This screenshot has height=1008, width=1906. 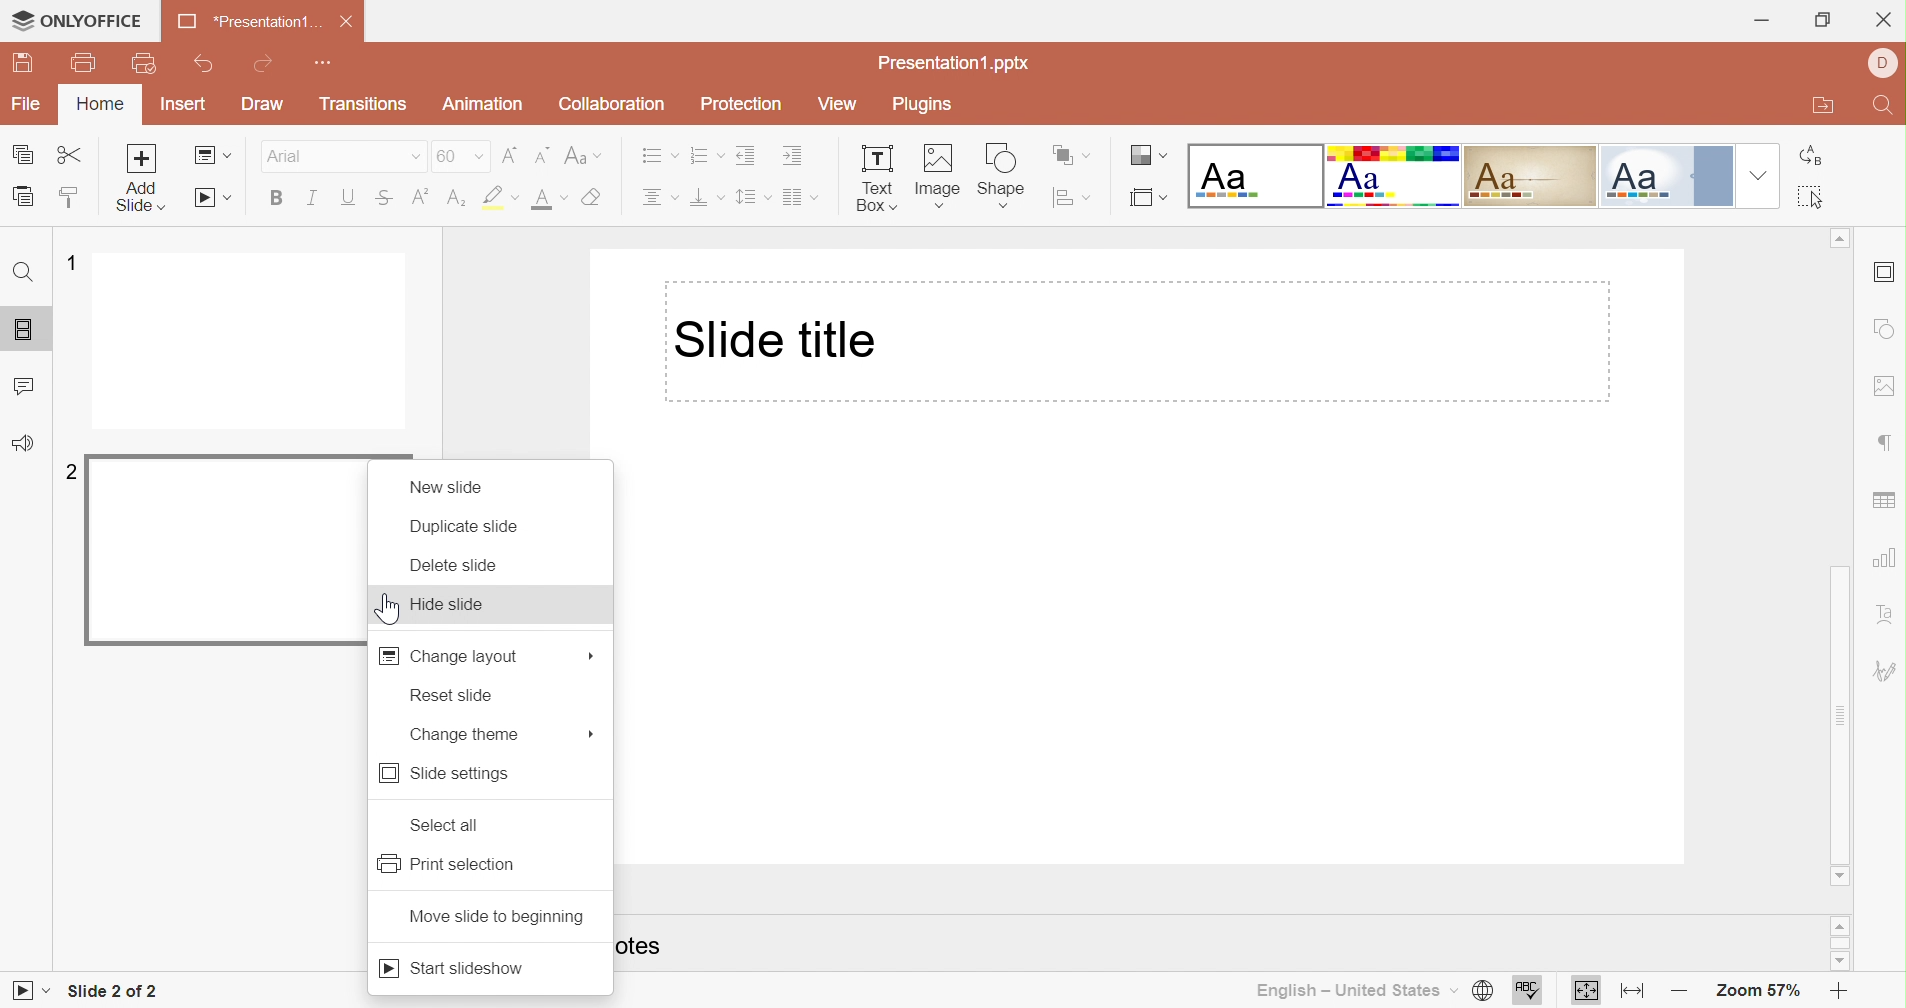 I want to click on Transition, so click(x=364, y=108).